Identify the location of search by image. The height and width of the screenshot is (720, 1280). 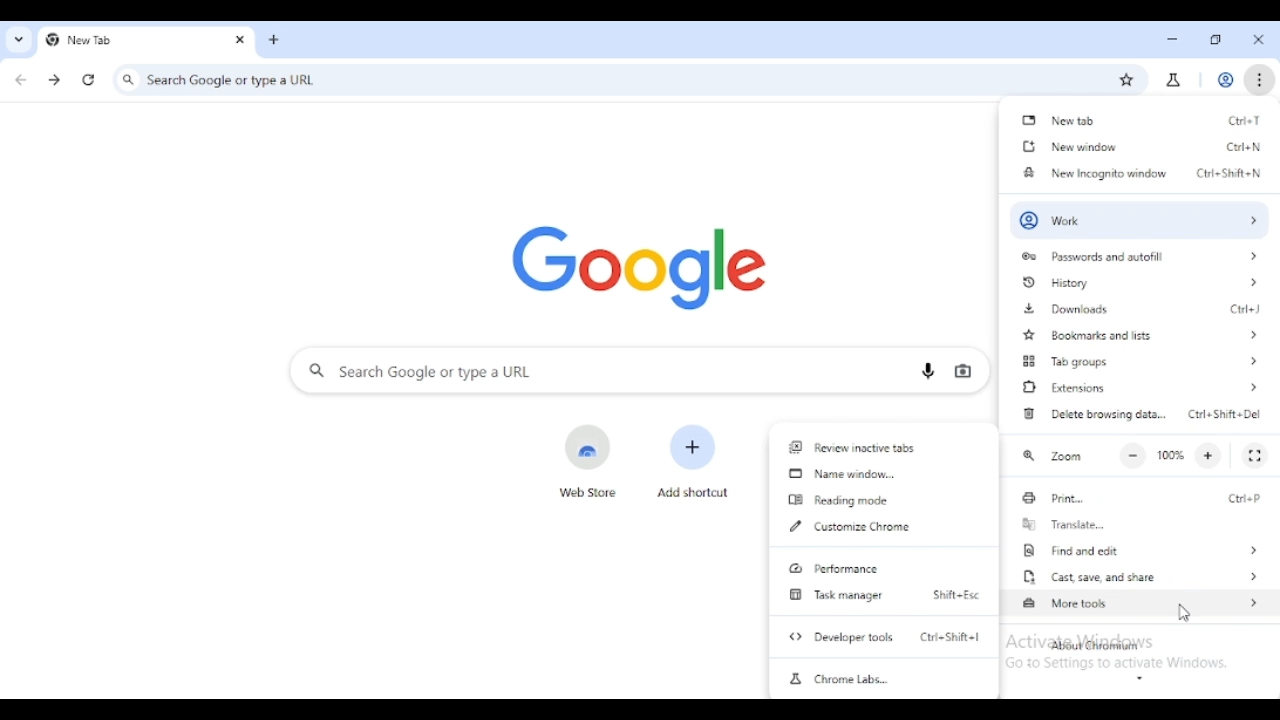
(963, 372).